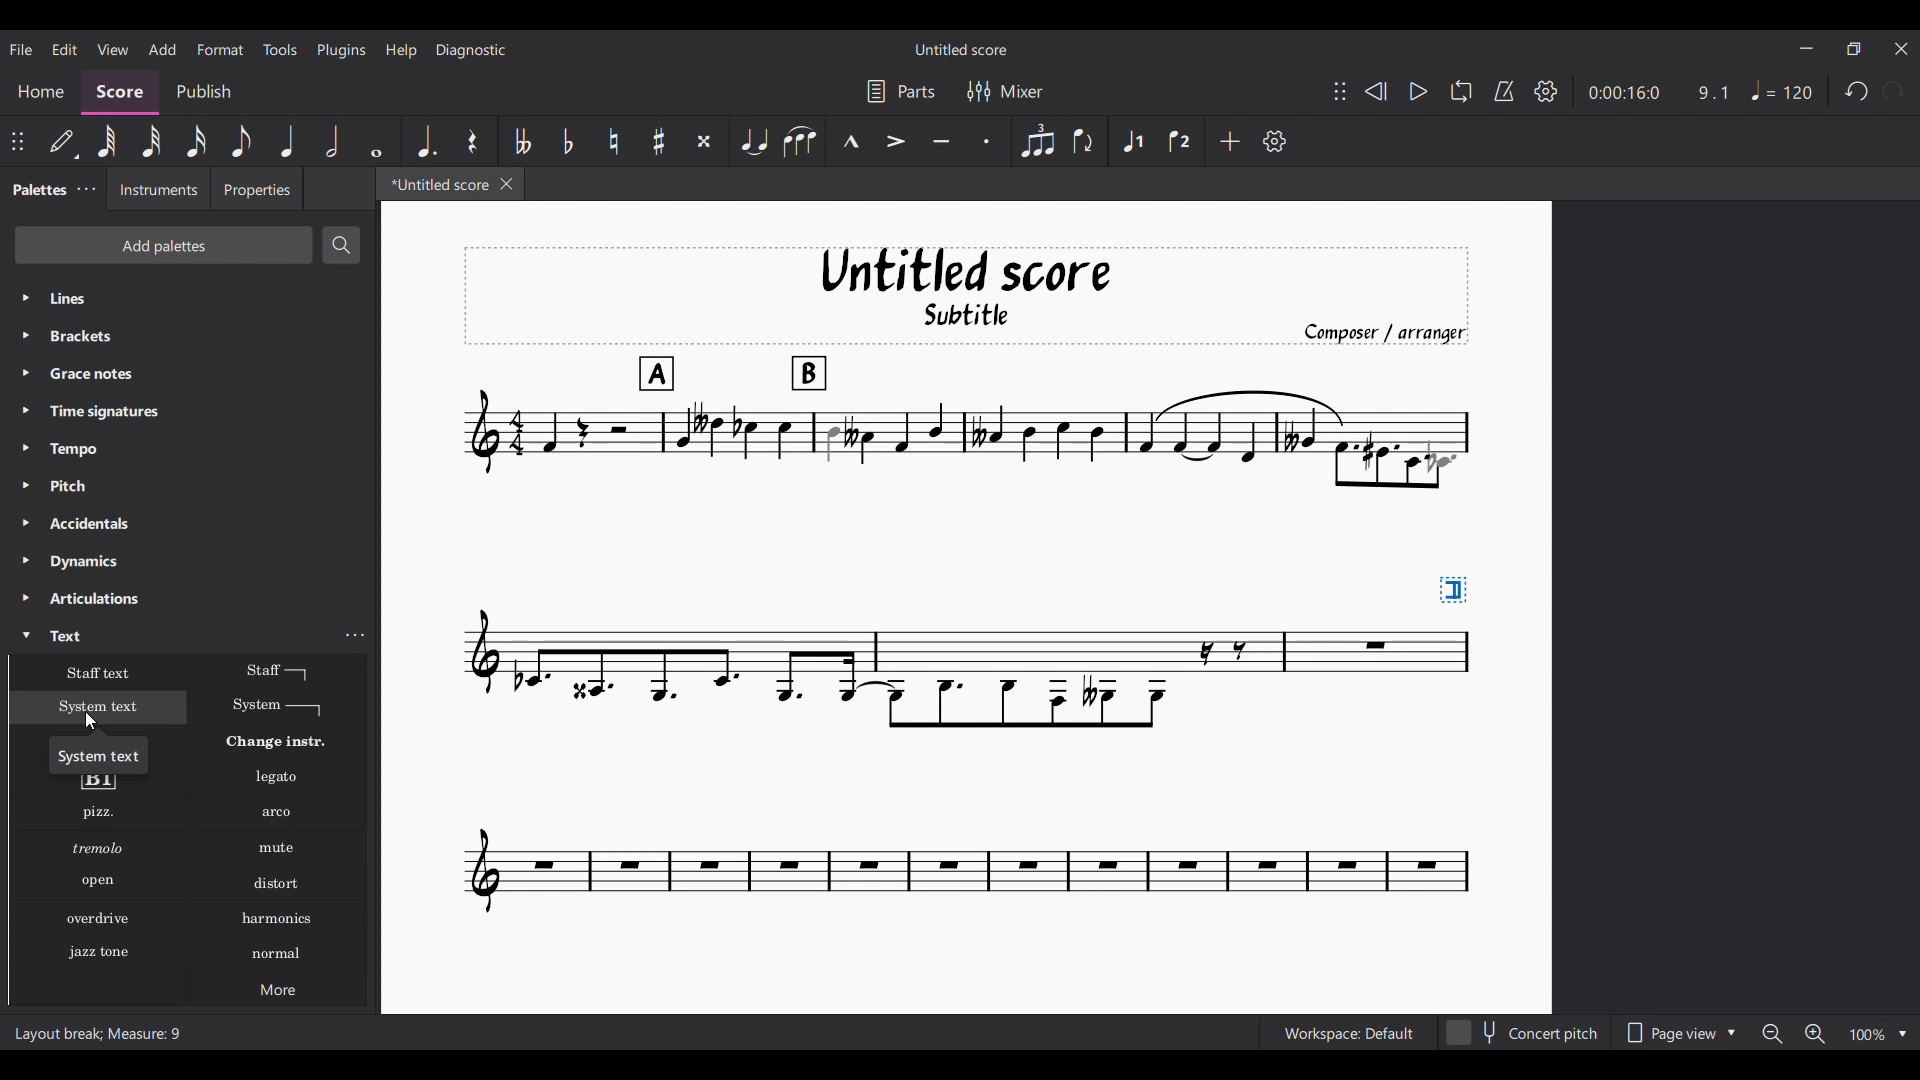 The width and height of the screenshot is (1920, 1080). I want to click on System text, so click(99, 707).